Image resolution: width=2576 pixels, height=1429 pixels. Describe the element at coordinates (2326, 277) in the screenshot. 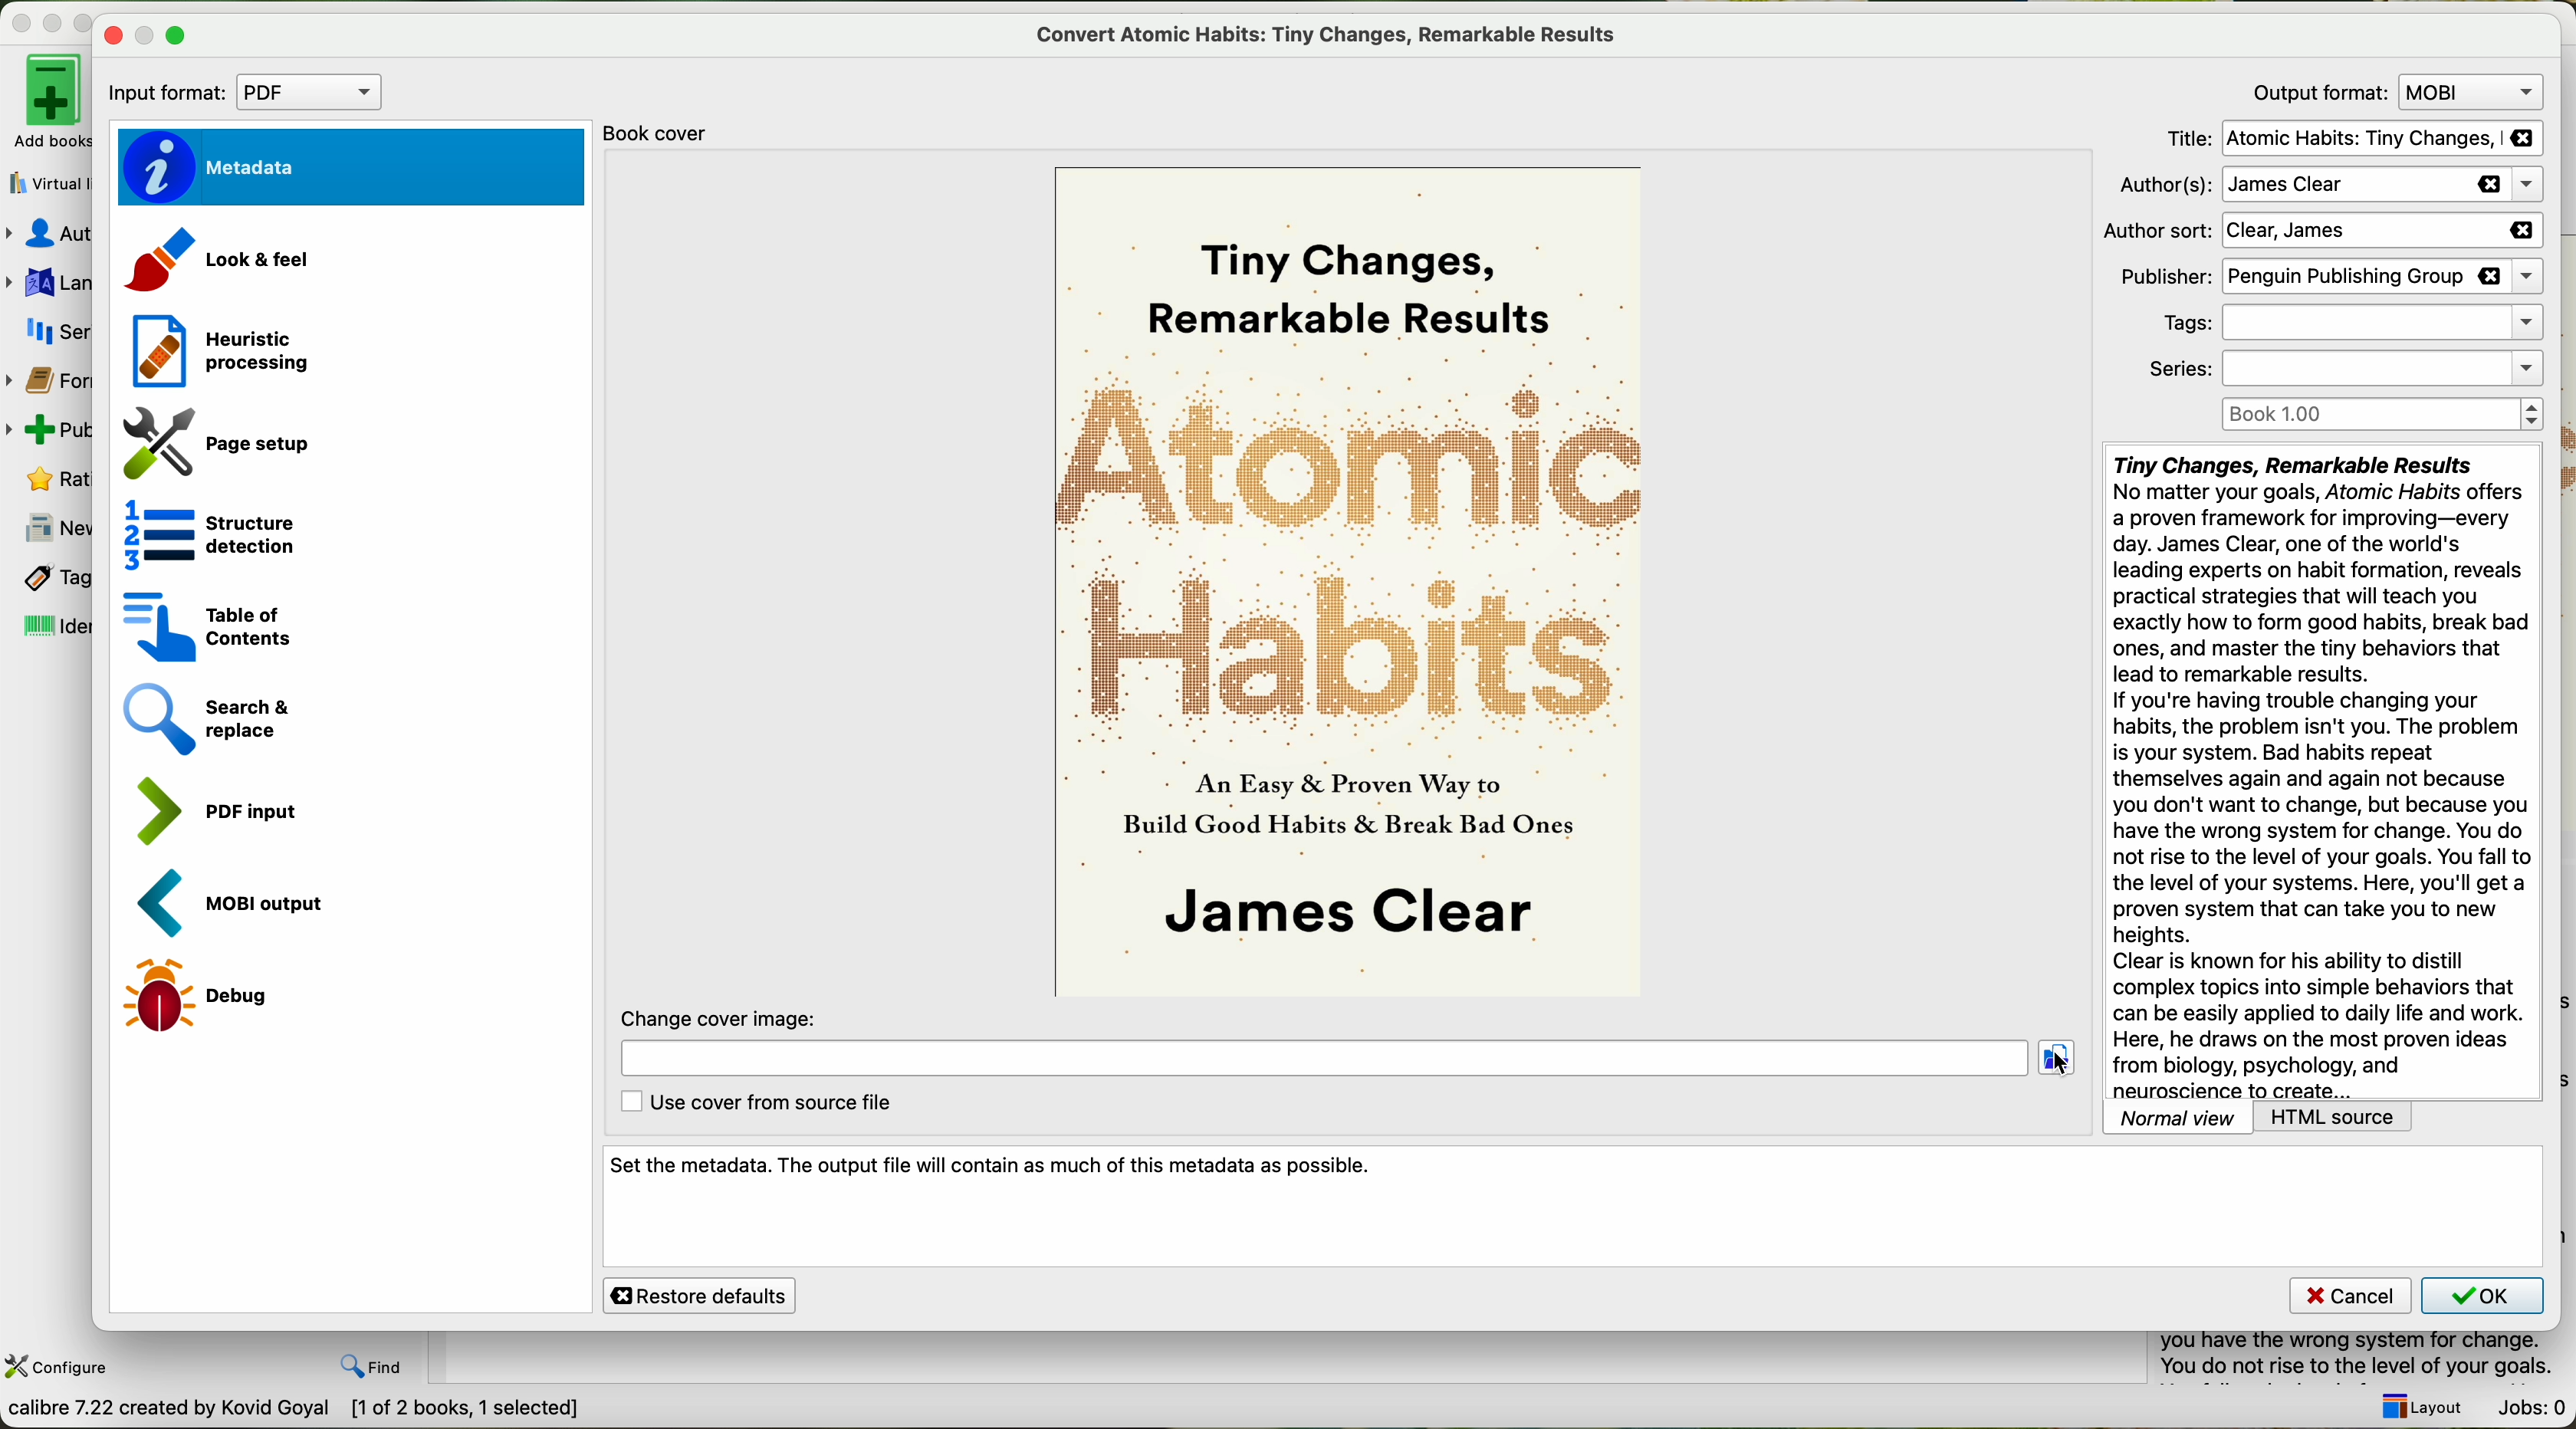

I see `publisher` at that location.